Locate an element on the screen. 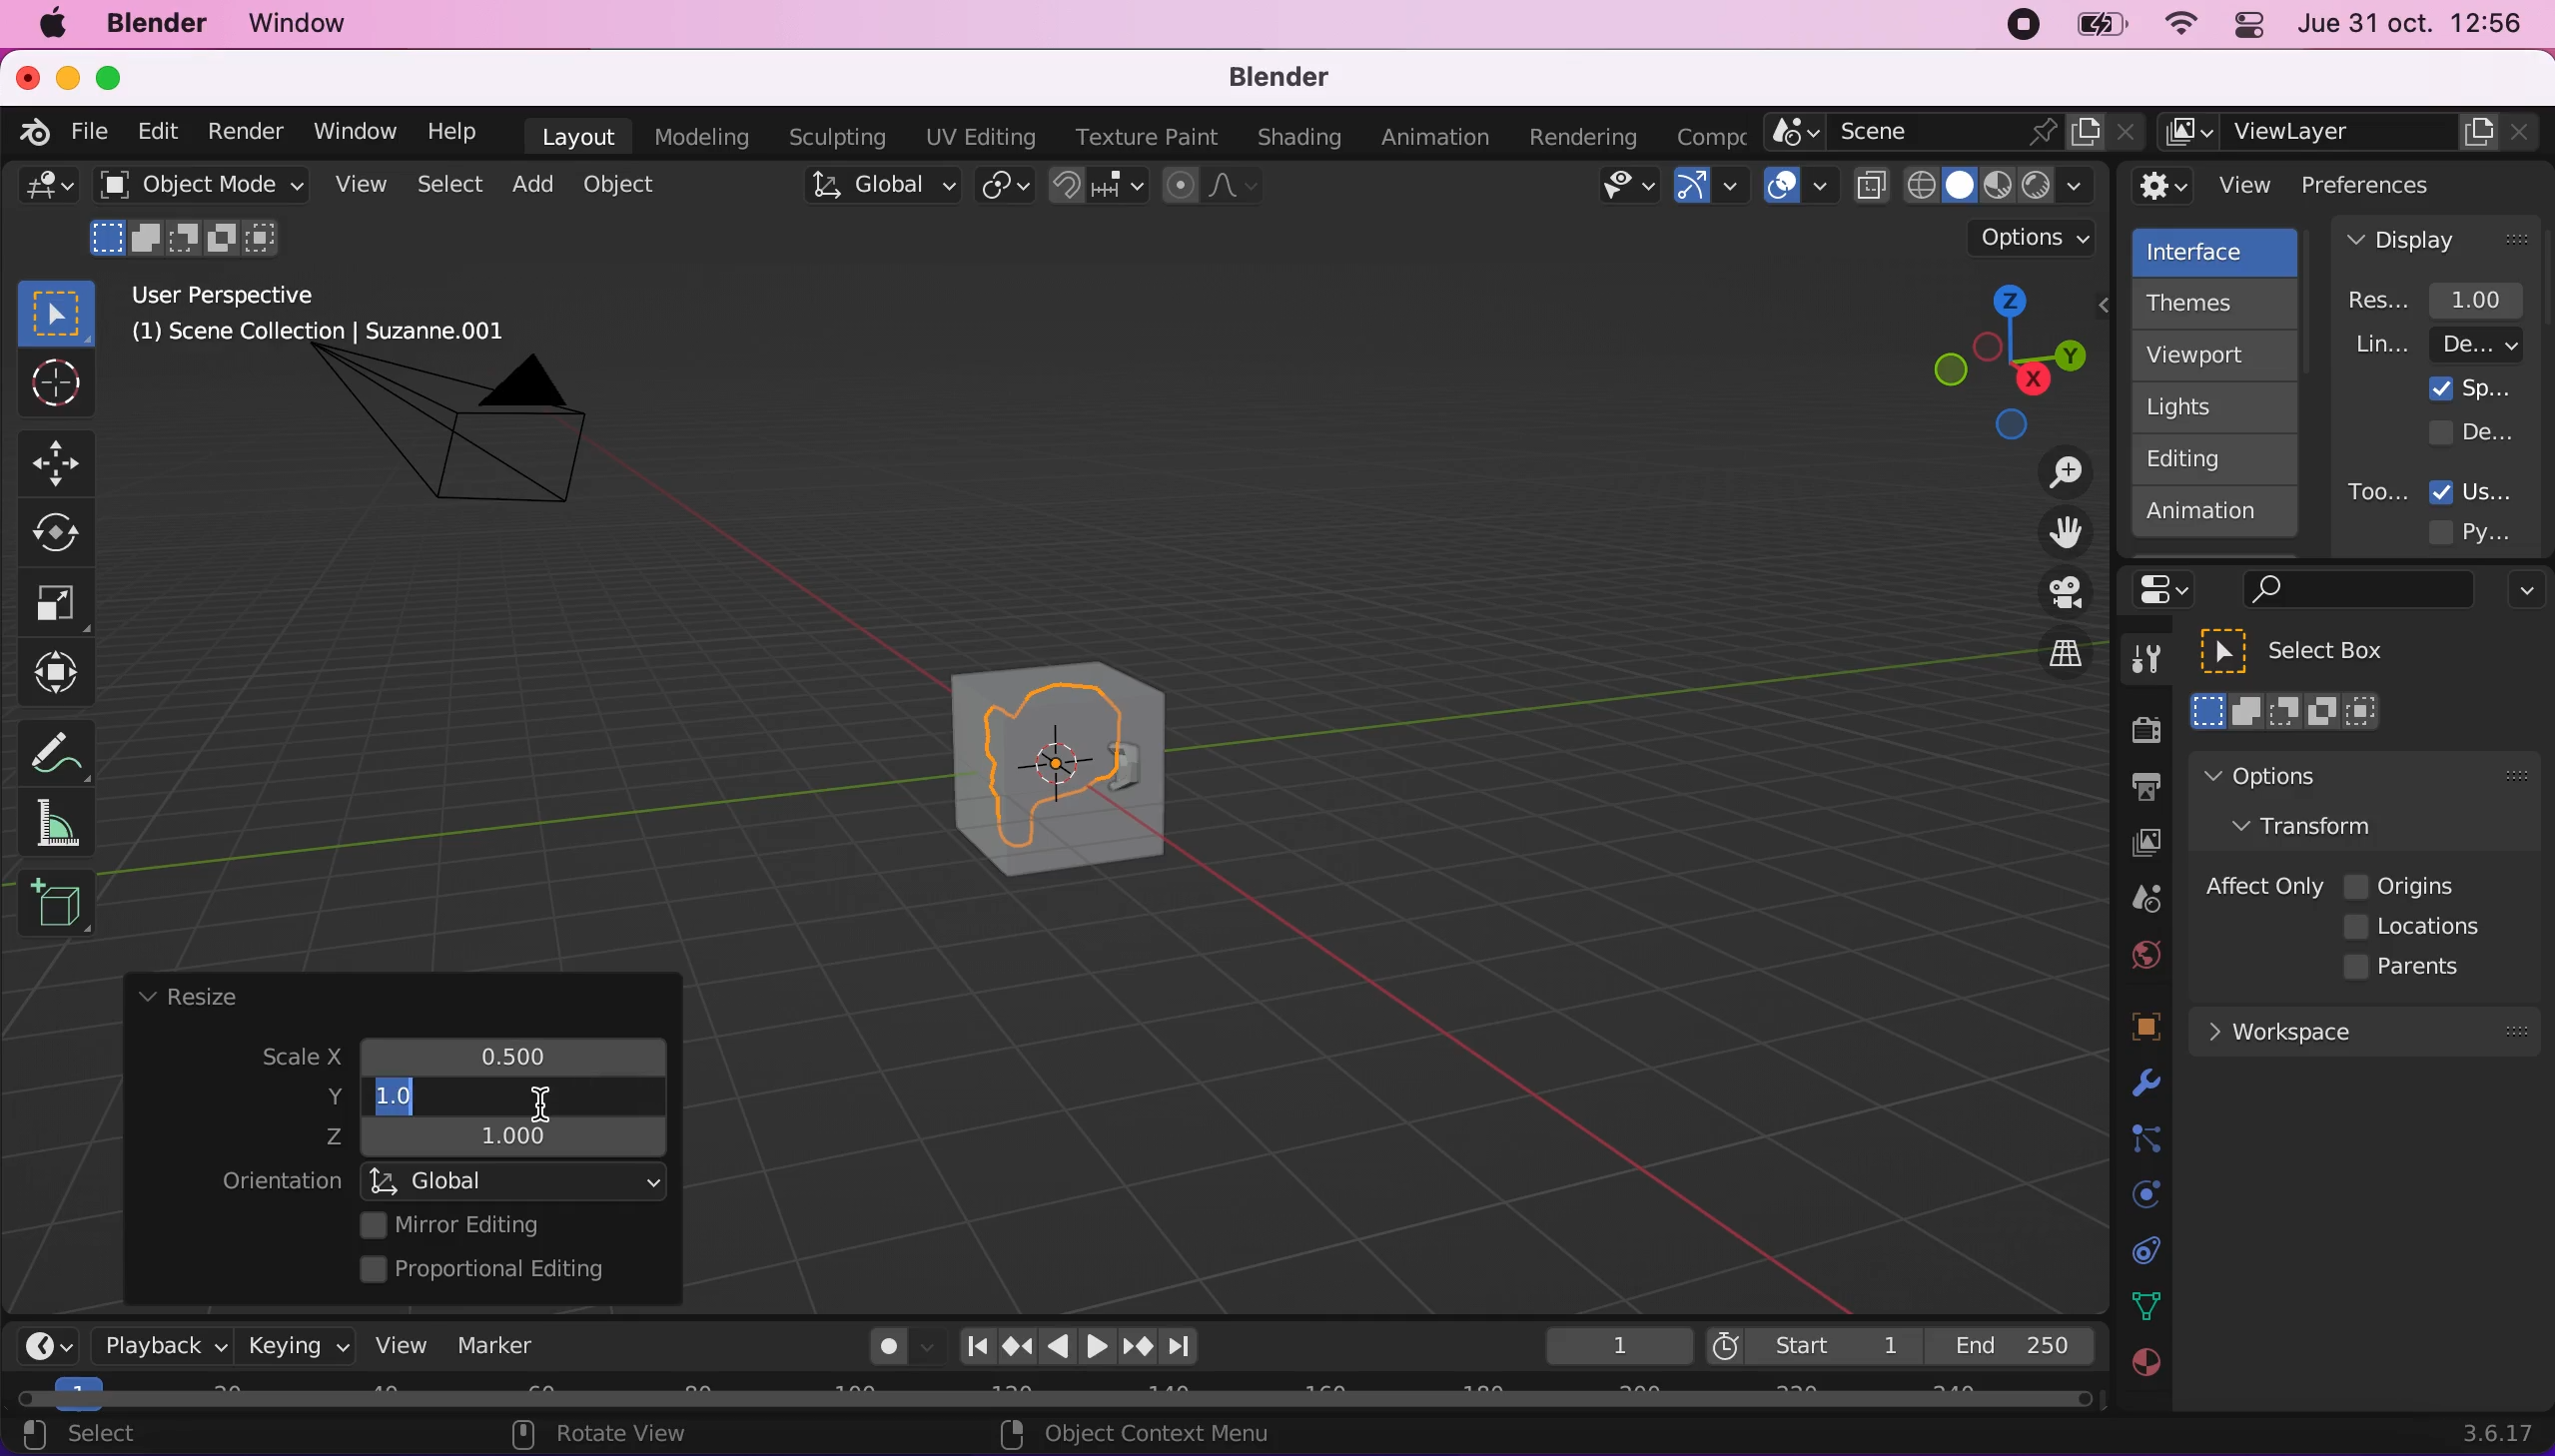  select box is located at coordinates (56, 312).